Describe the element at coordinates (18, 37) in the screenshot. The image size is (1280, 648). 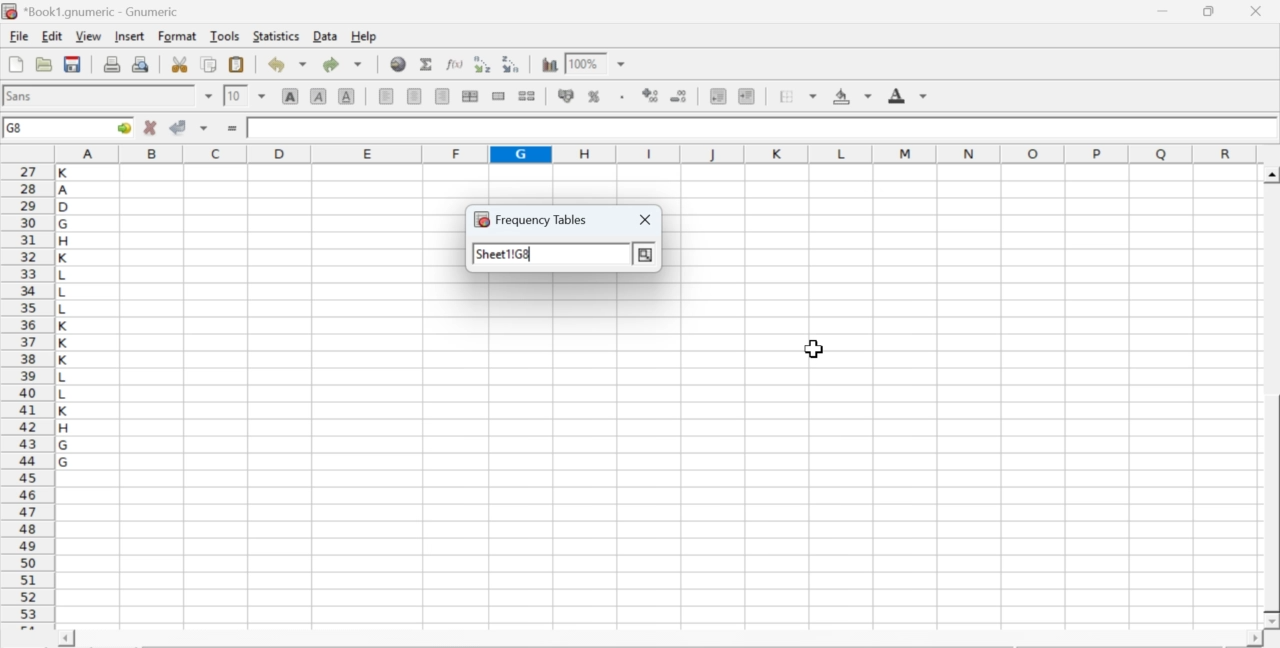
I see `file` at that location.